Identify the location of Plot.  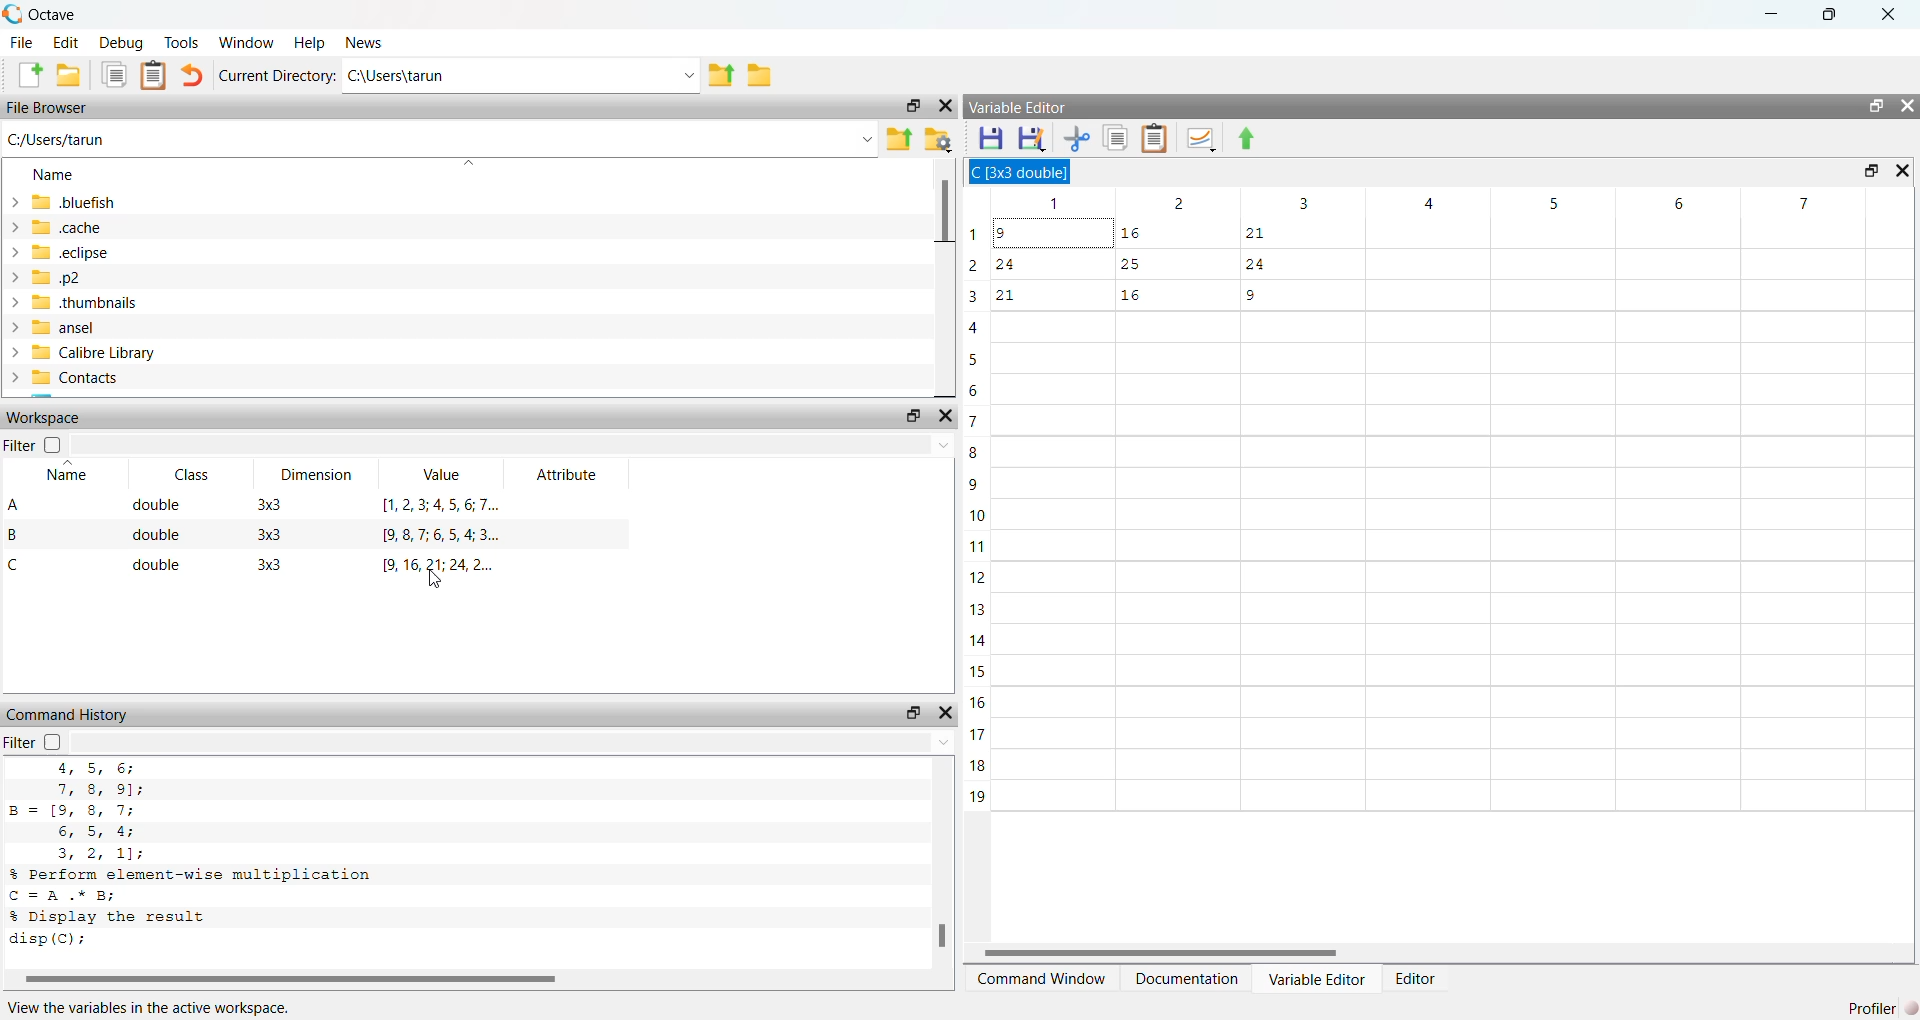
(1202, 138).